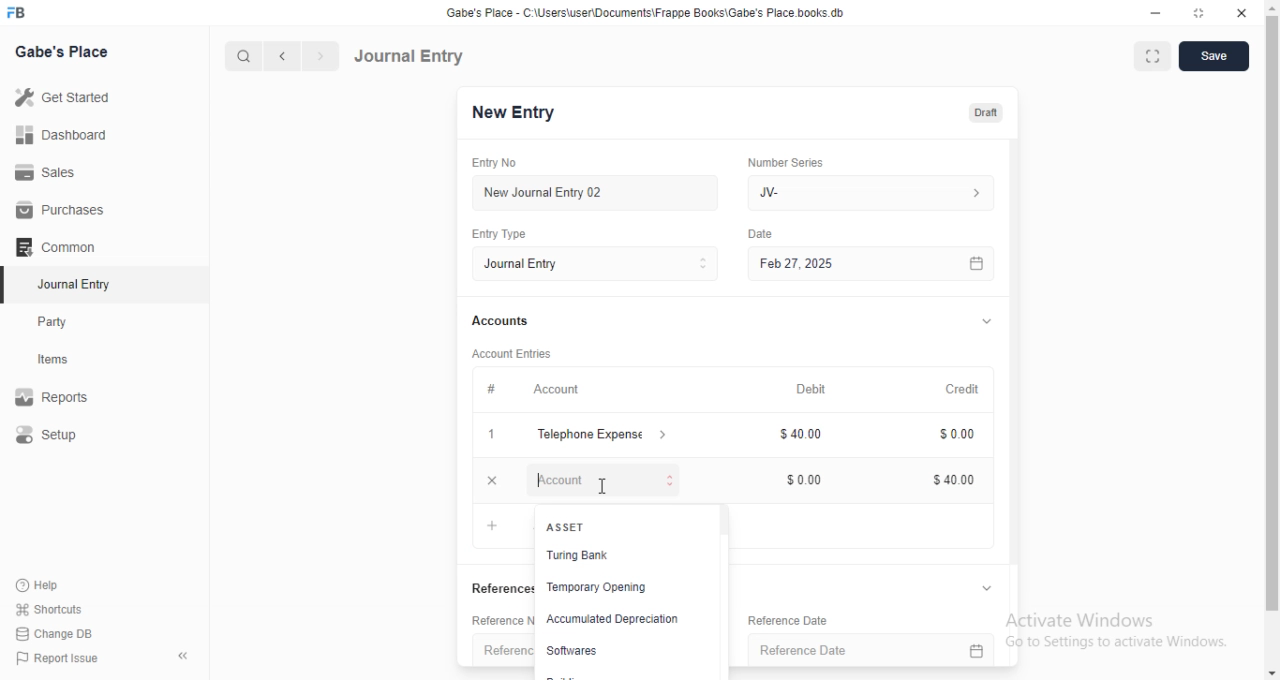  What do you see at coordinates (499, 388) in the screenshot?
I see `#` at bounding box center [499, 388].